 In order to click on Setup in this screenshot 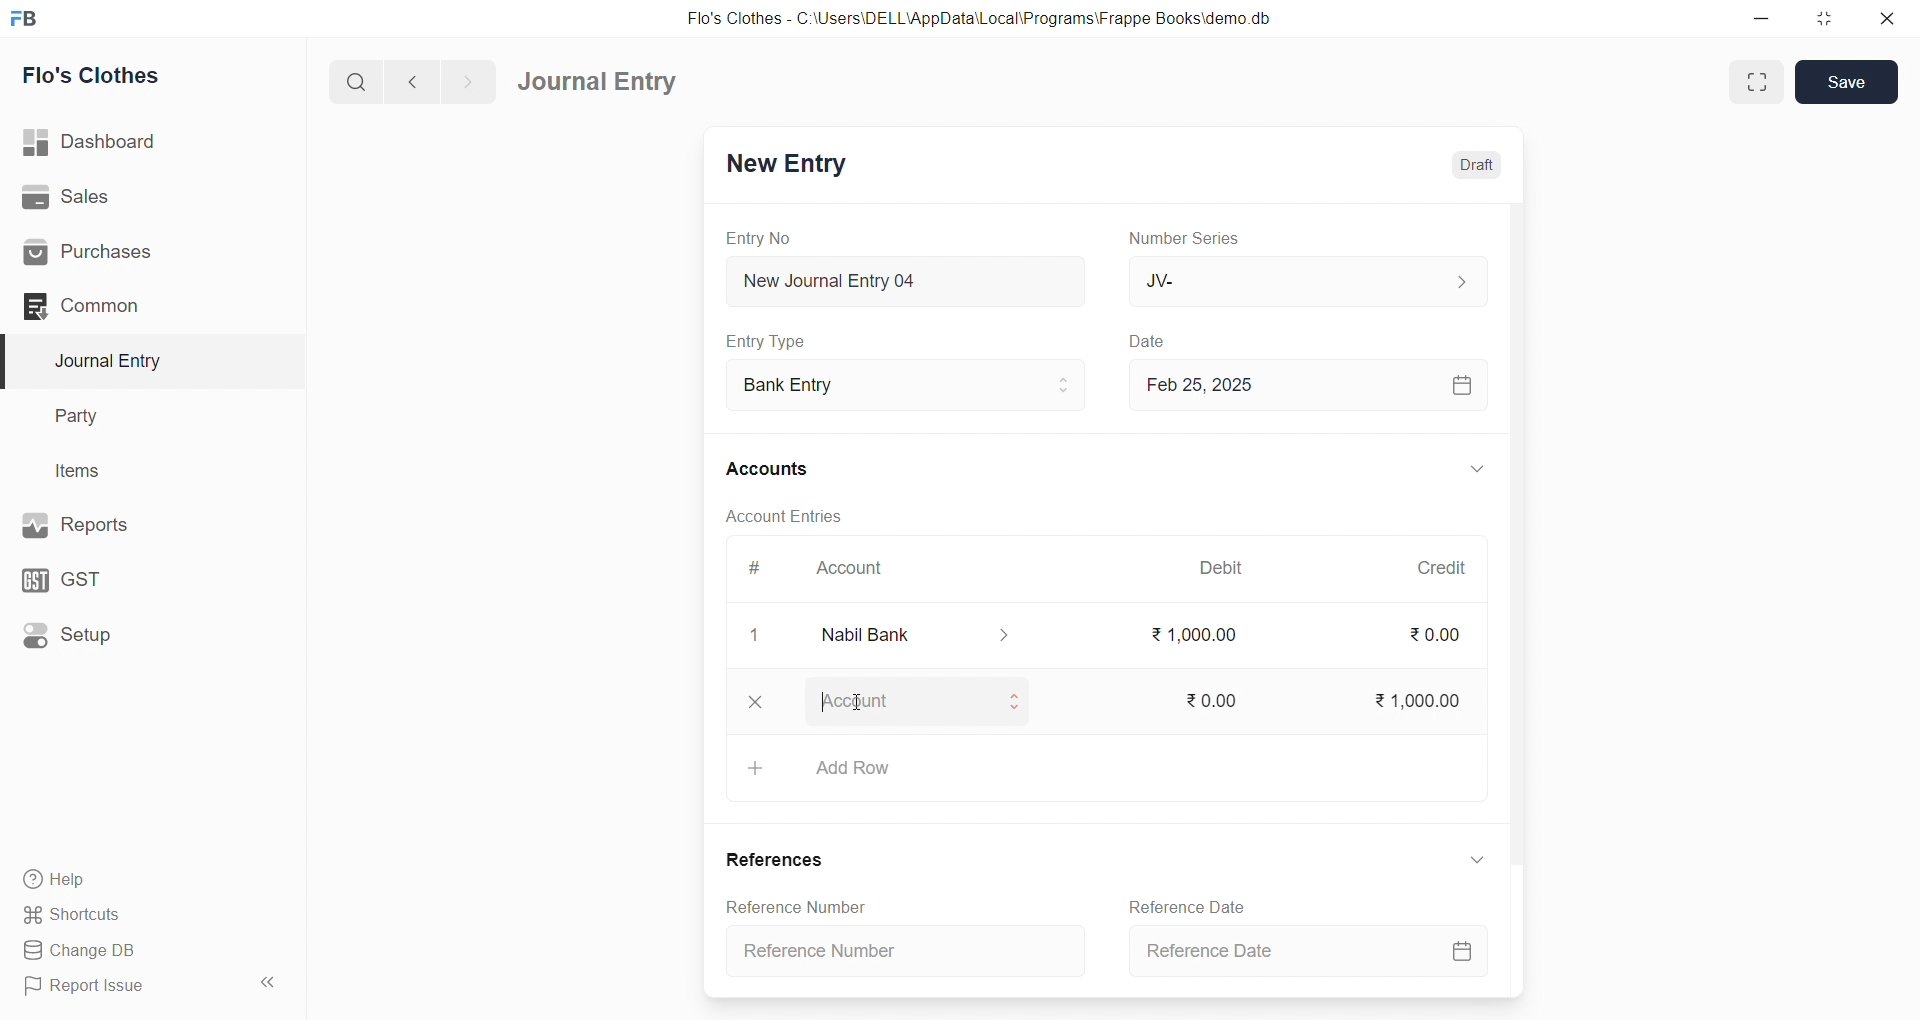, I will do `click(141, 633)`.